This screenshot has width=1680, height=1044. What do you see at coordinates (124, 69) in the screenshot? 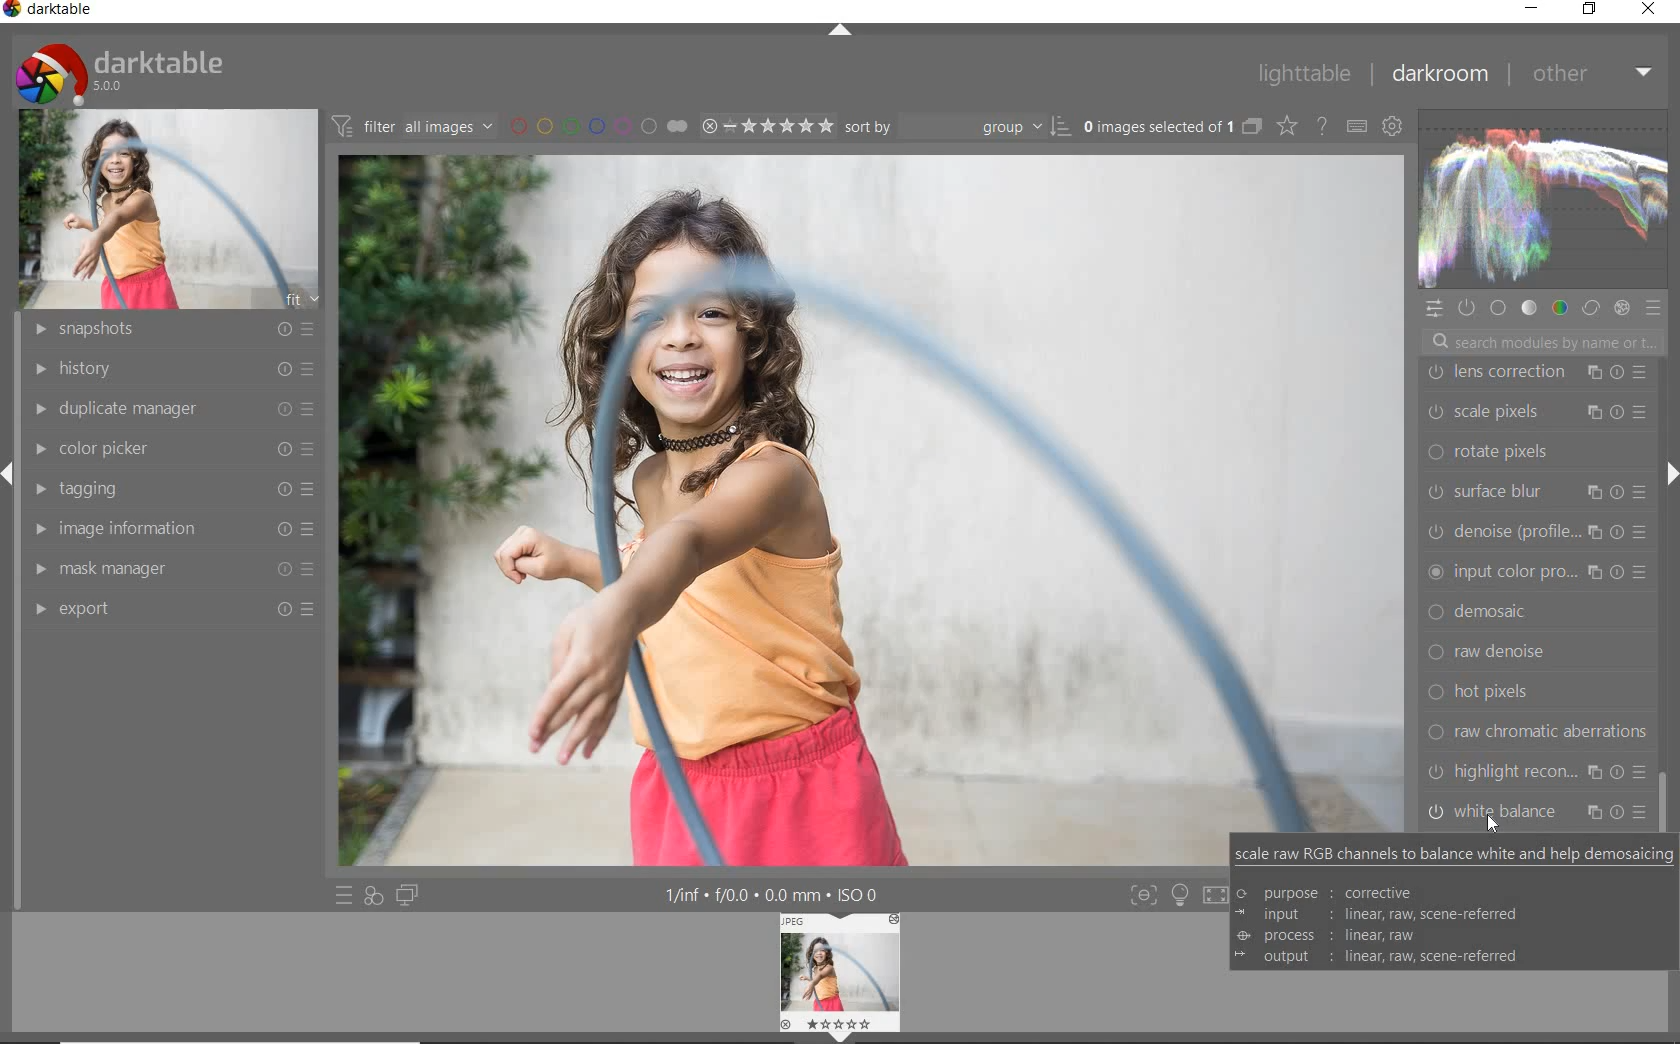
I see `system logo & name` at bounding box center [124, 69].